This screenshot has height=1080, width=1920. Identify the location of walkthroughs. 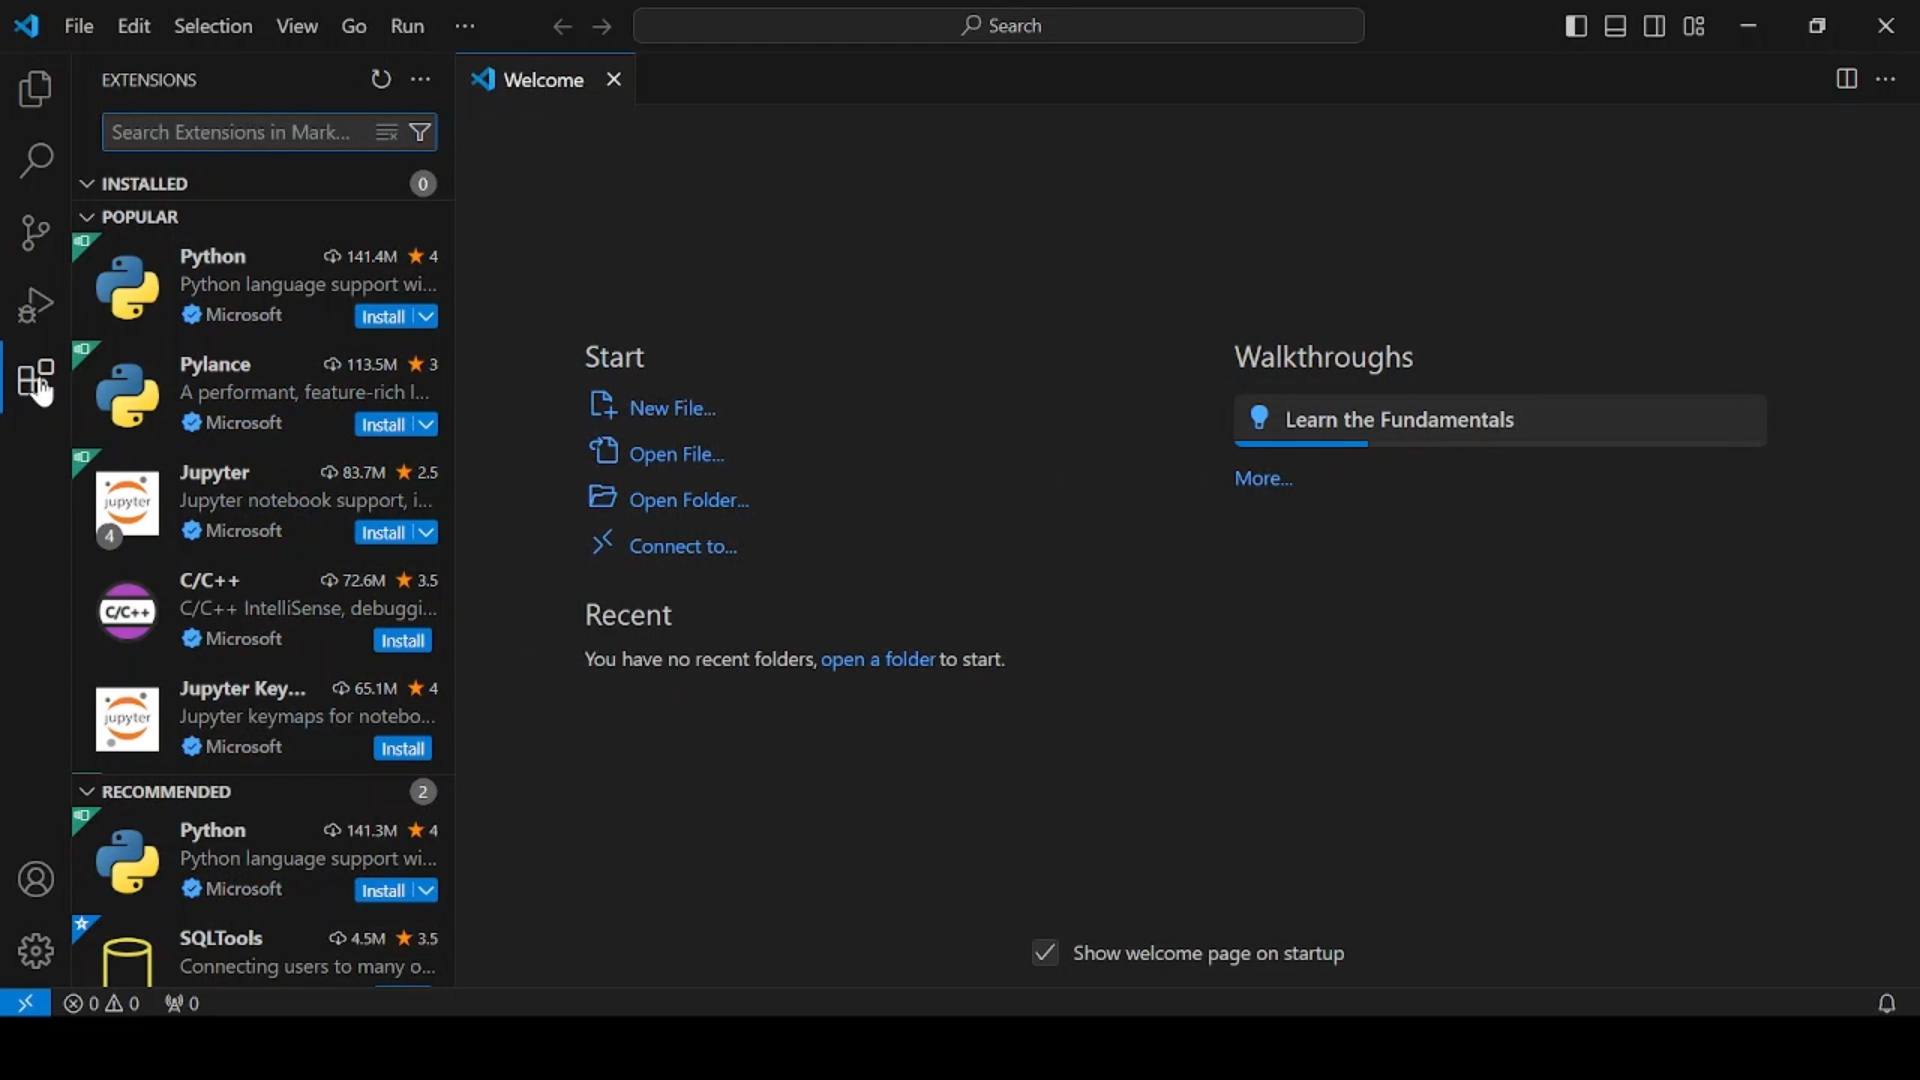
(1315, 359).